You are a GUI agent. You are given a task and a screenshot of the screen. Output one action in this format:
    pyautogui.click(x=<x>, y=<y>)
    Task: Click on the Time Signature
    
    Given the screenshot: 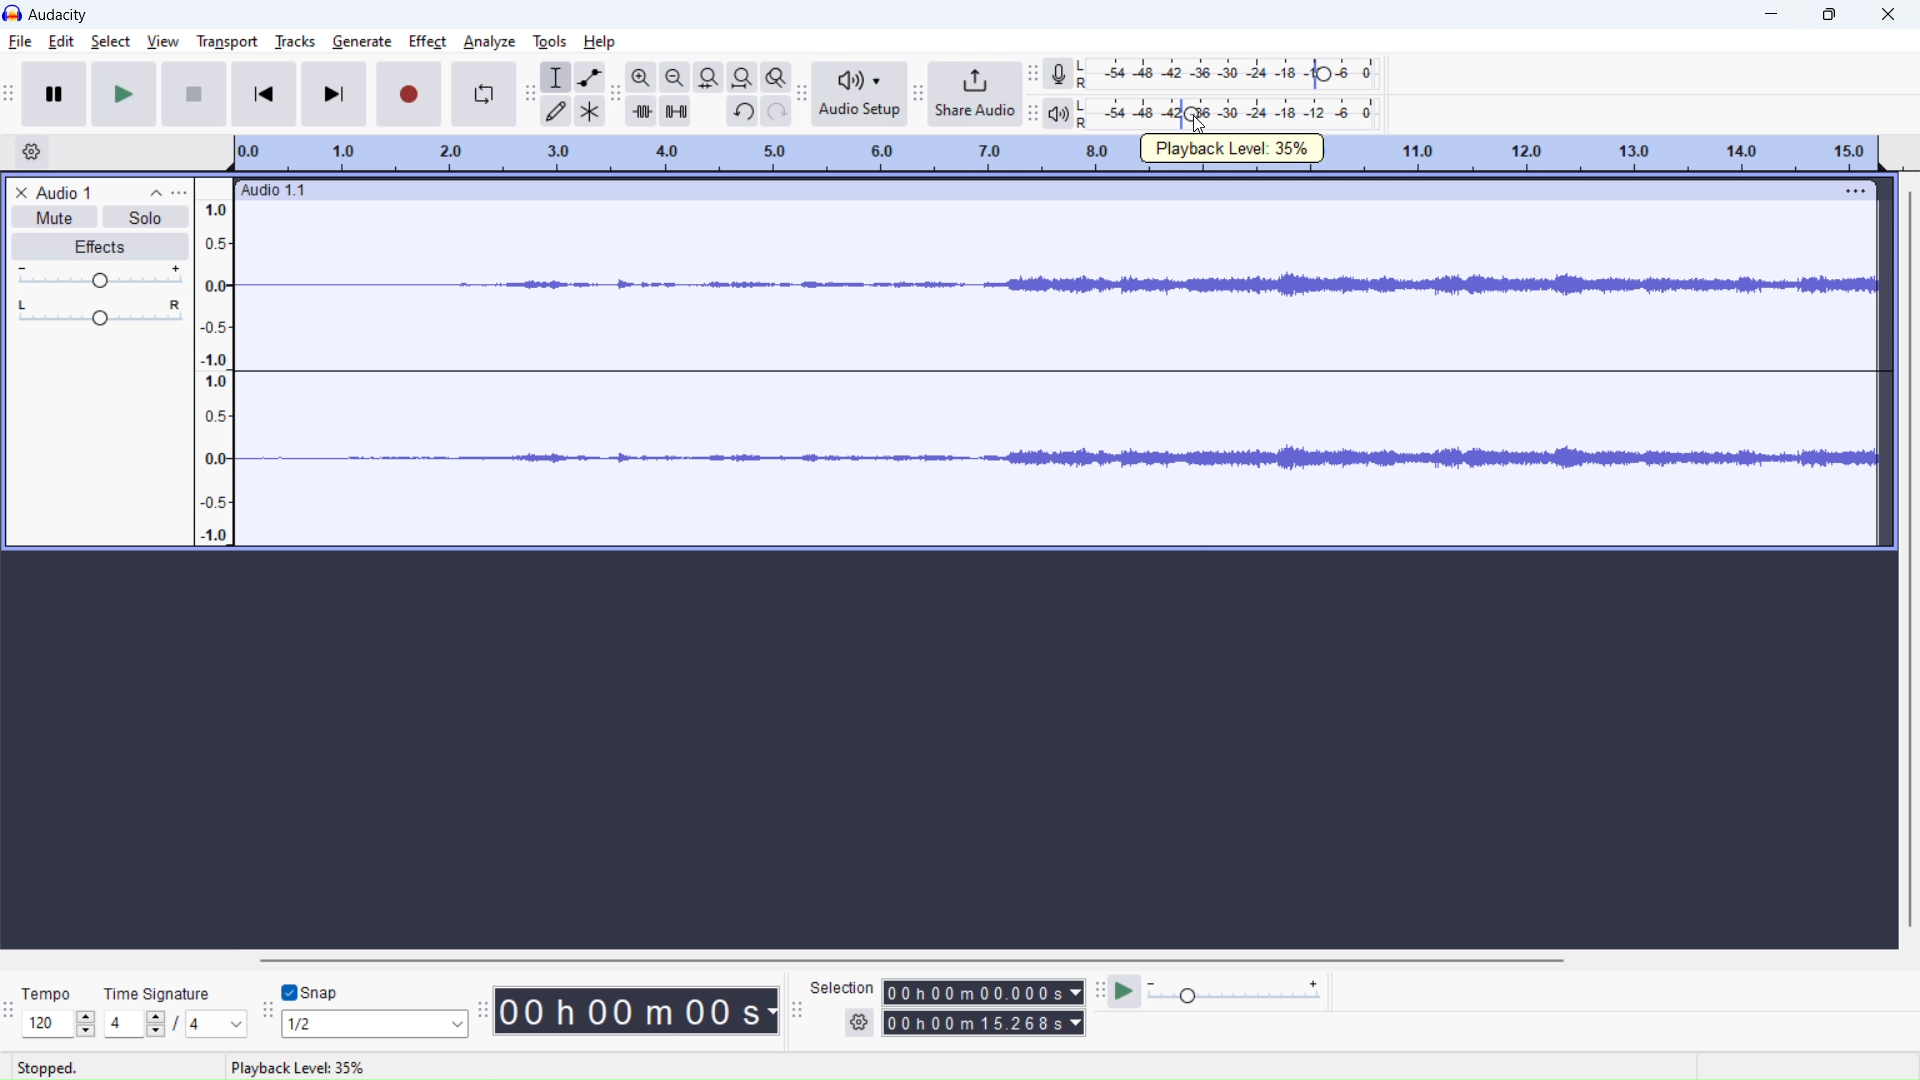 What is the action you would take?
    pyautogui.click(x=159, y=991)
    